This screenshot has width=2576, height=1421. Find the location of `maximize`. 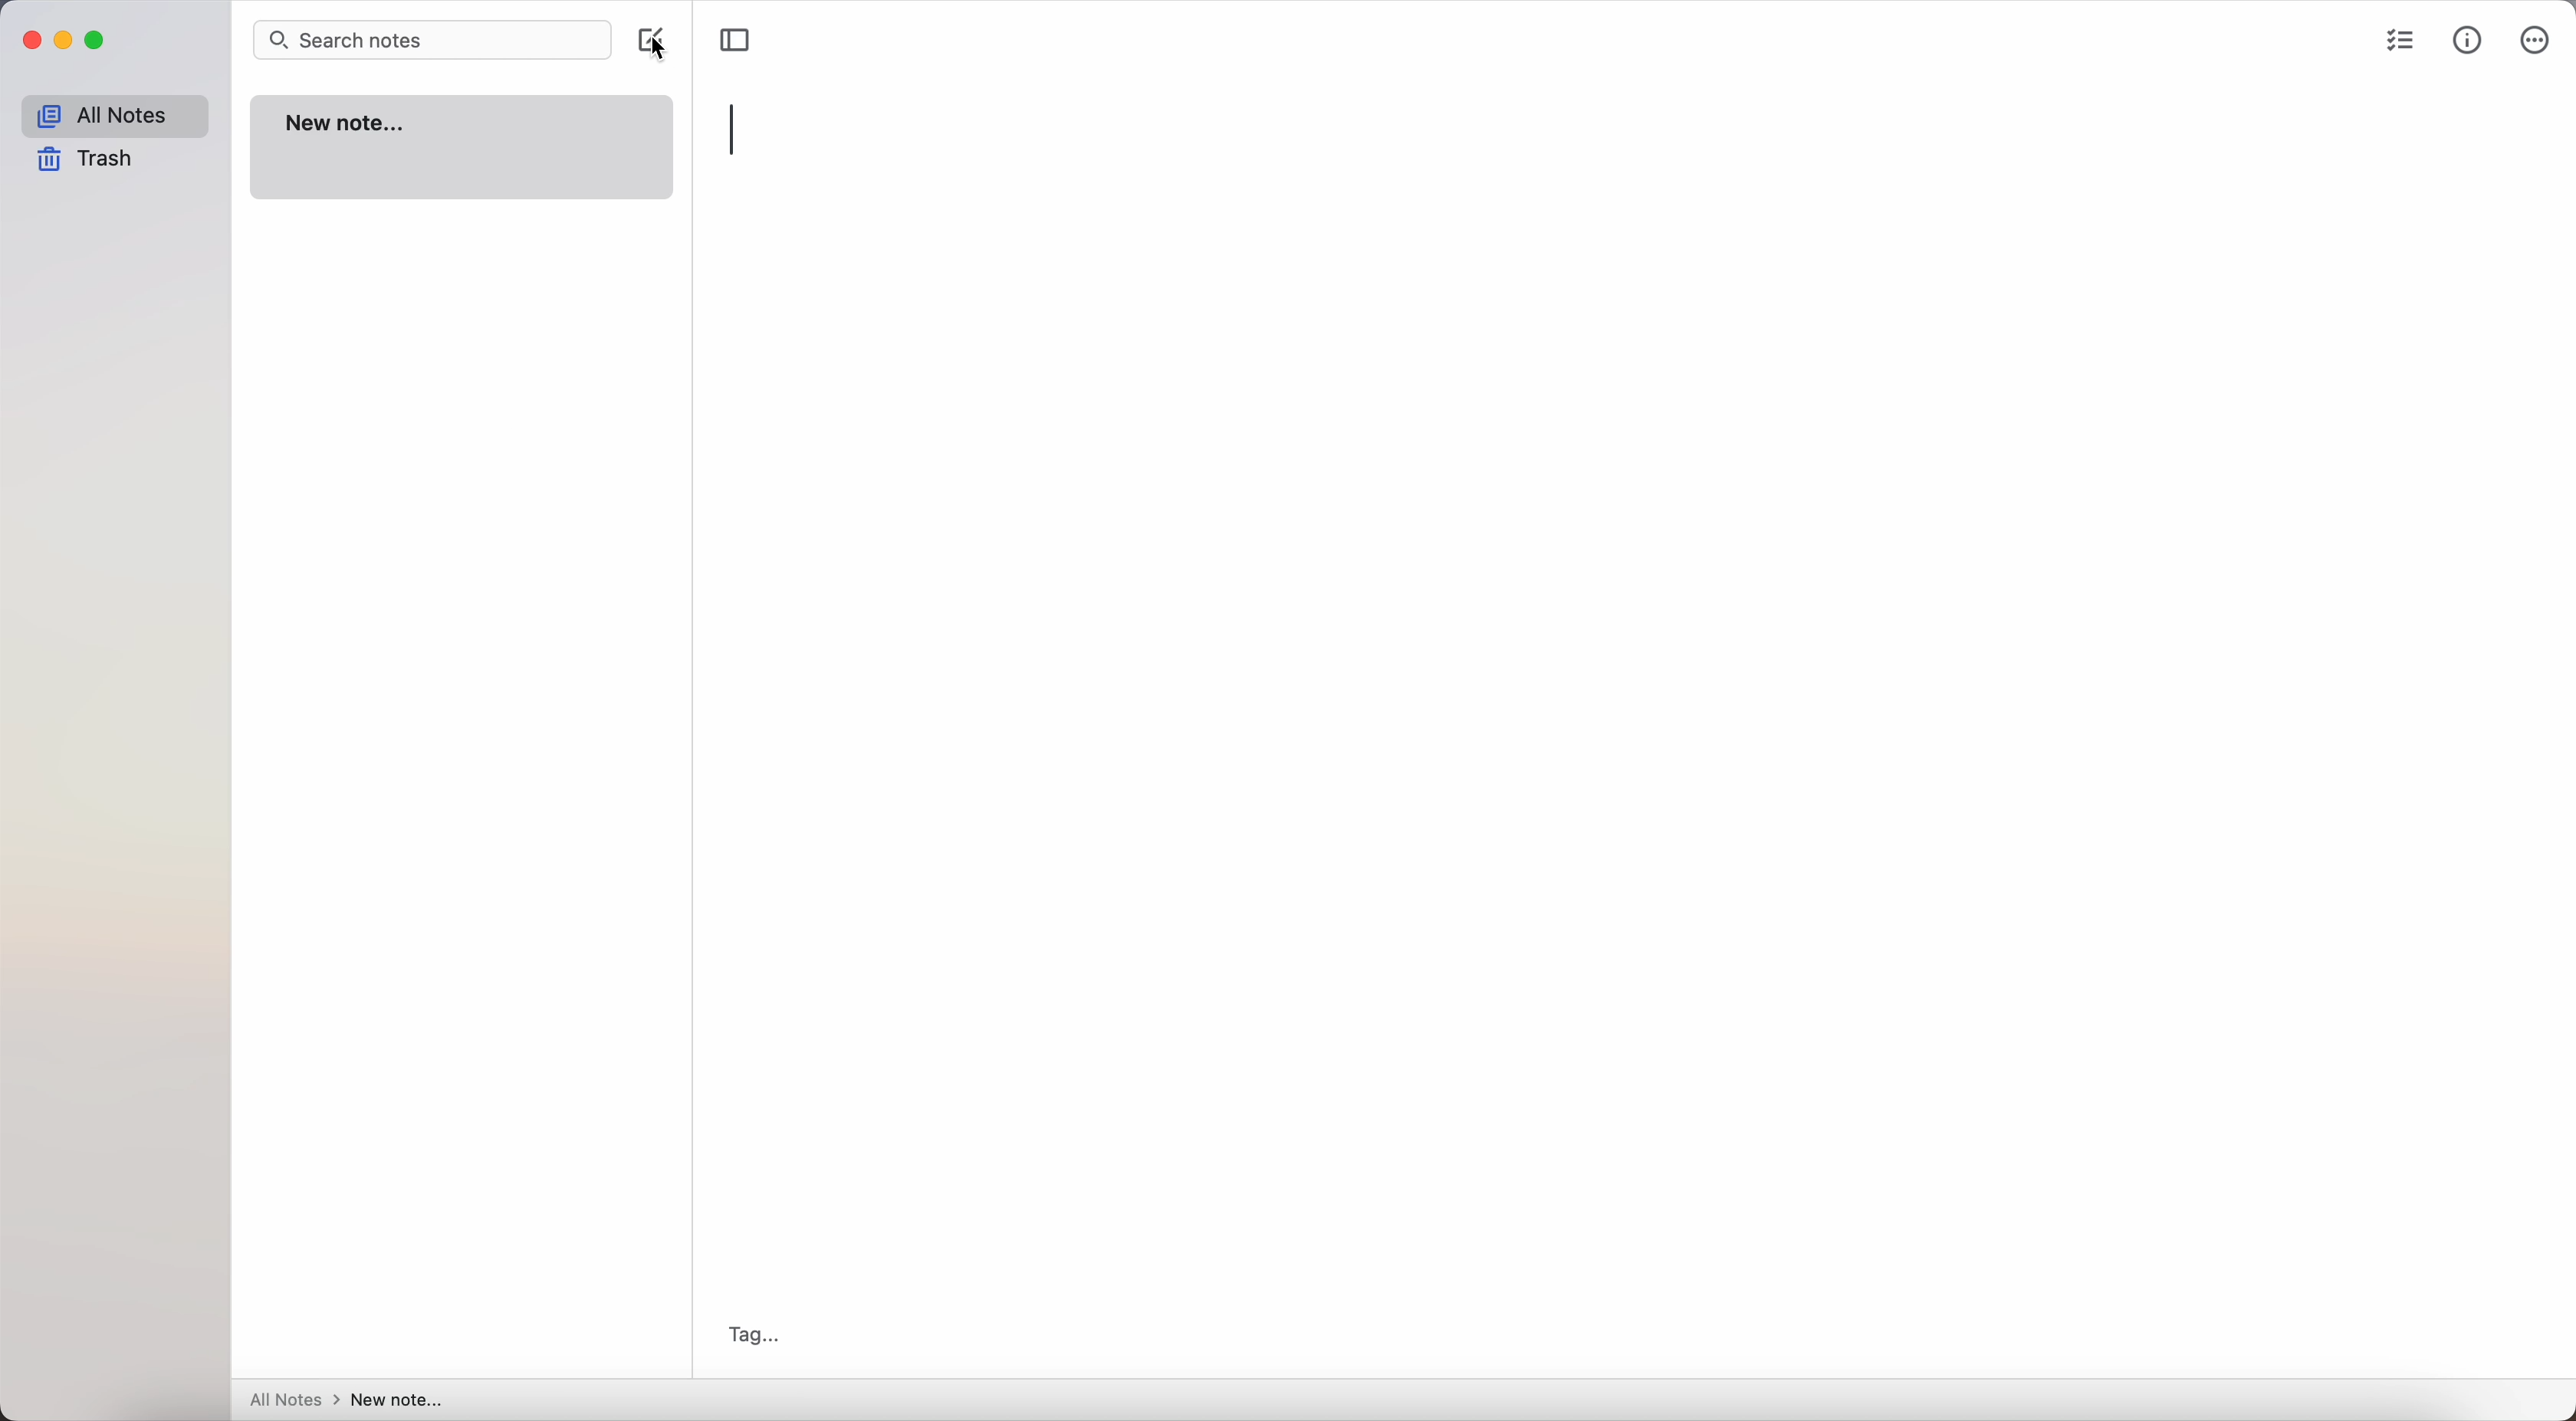

maximize is located at coordinates (100, 41).